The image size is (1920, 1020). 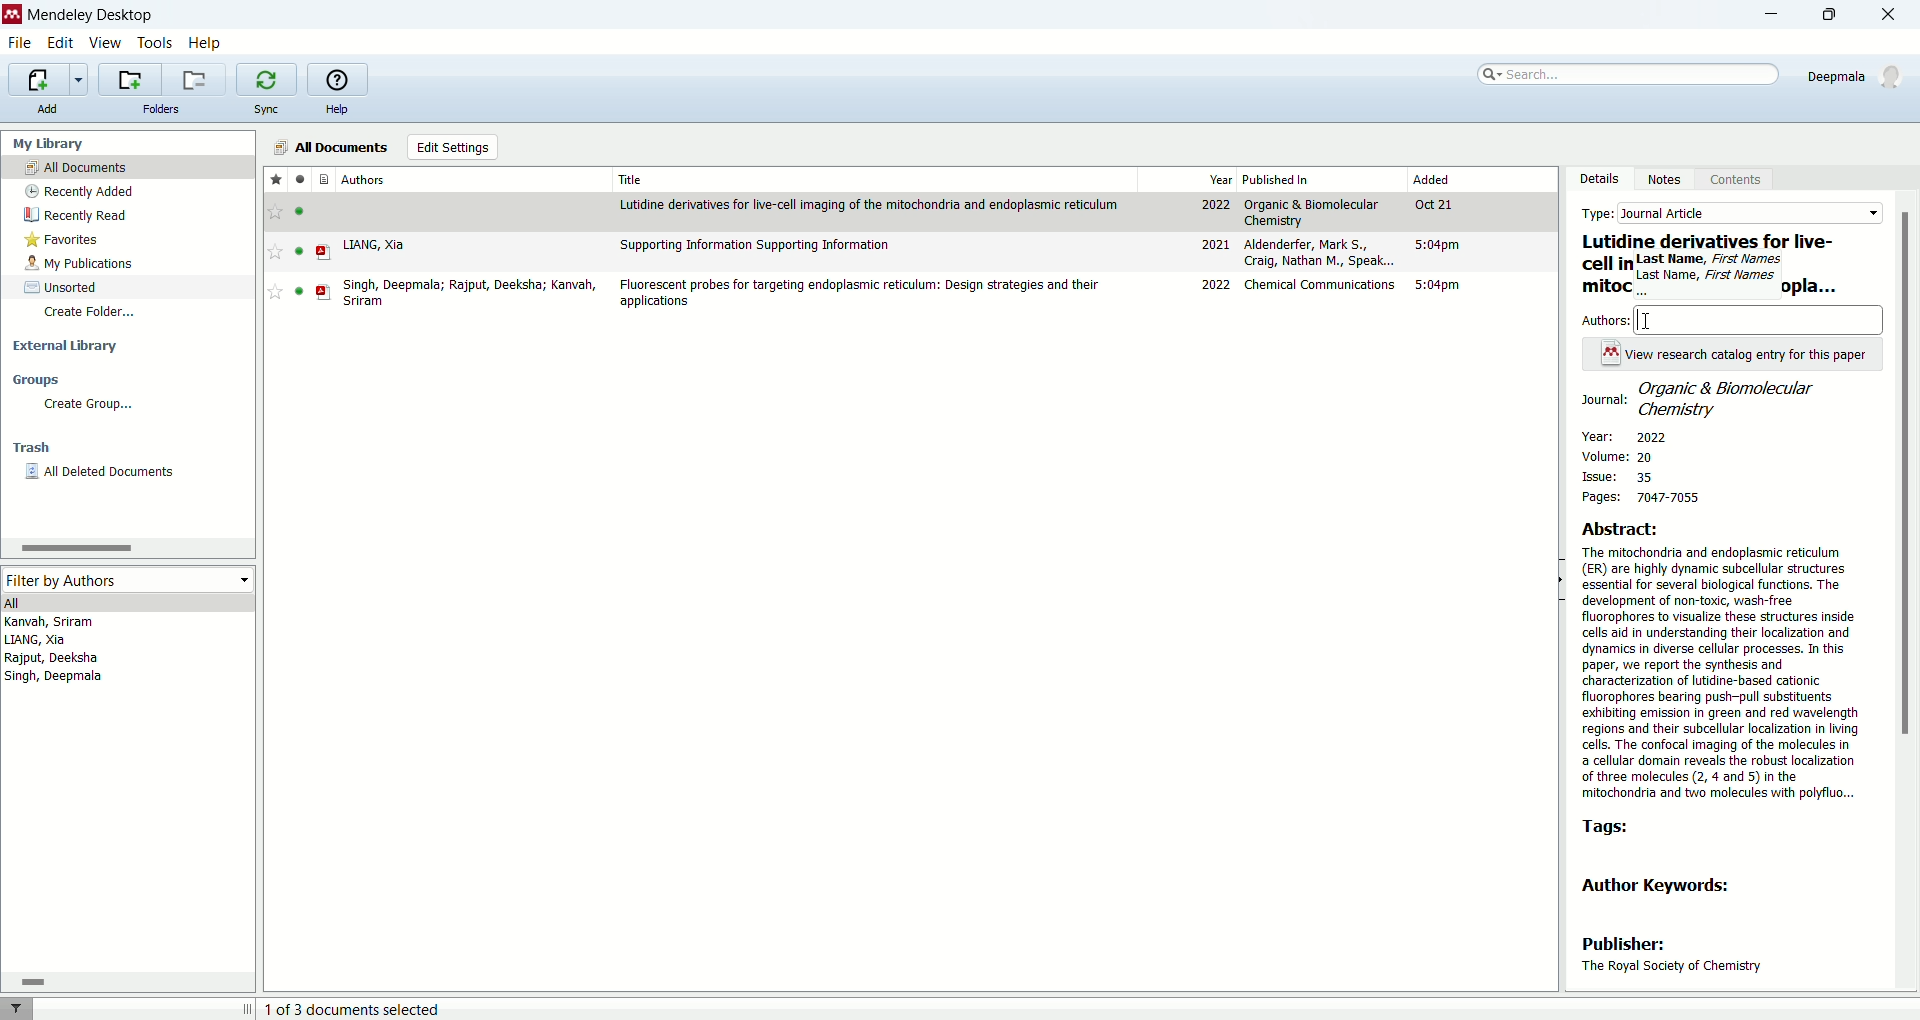 I want to click on Organic & Biomolecular Chemistry, so click(x=1315, y=212).